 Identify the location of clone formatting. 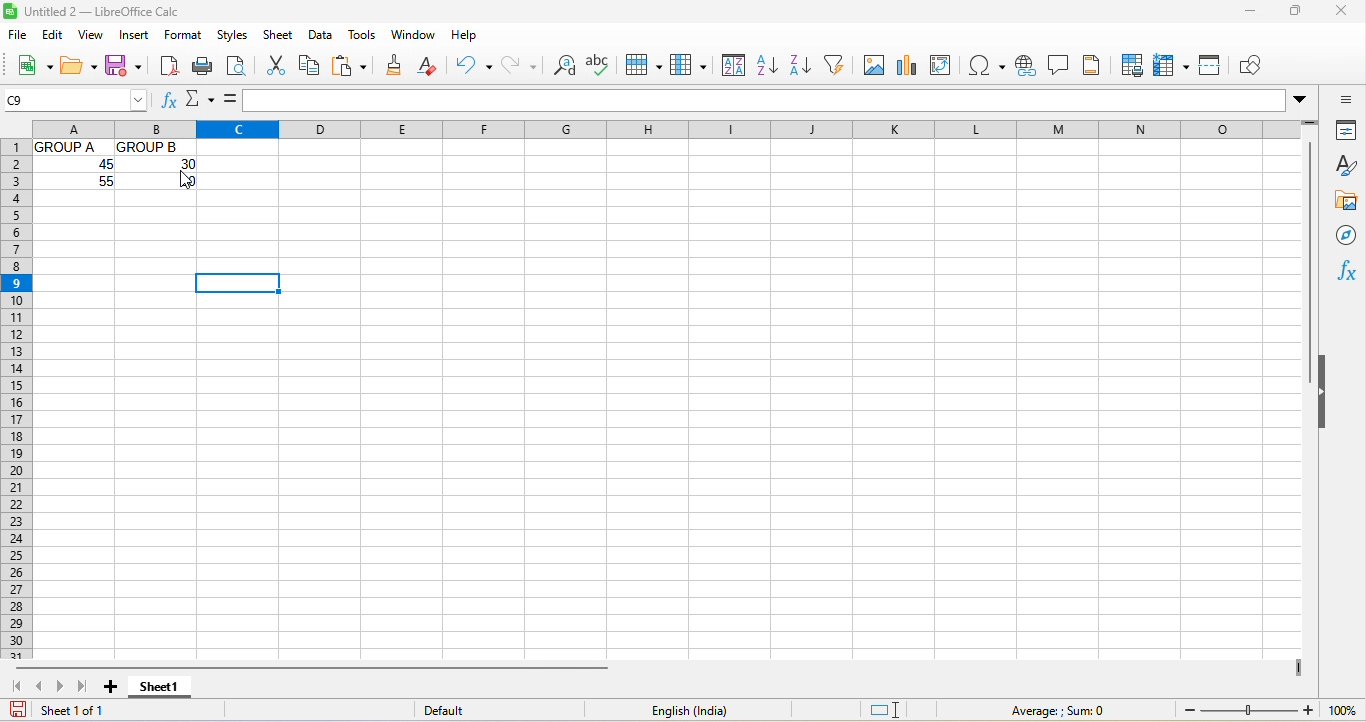
(397, 65).